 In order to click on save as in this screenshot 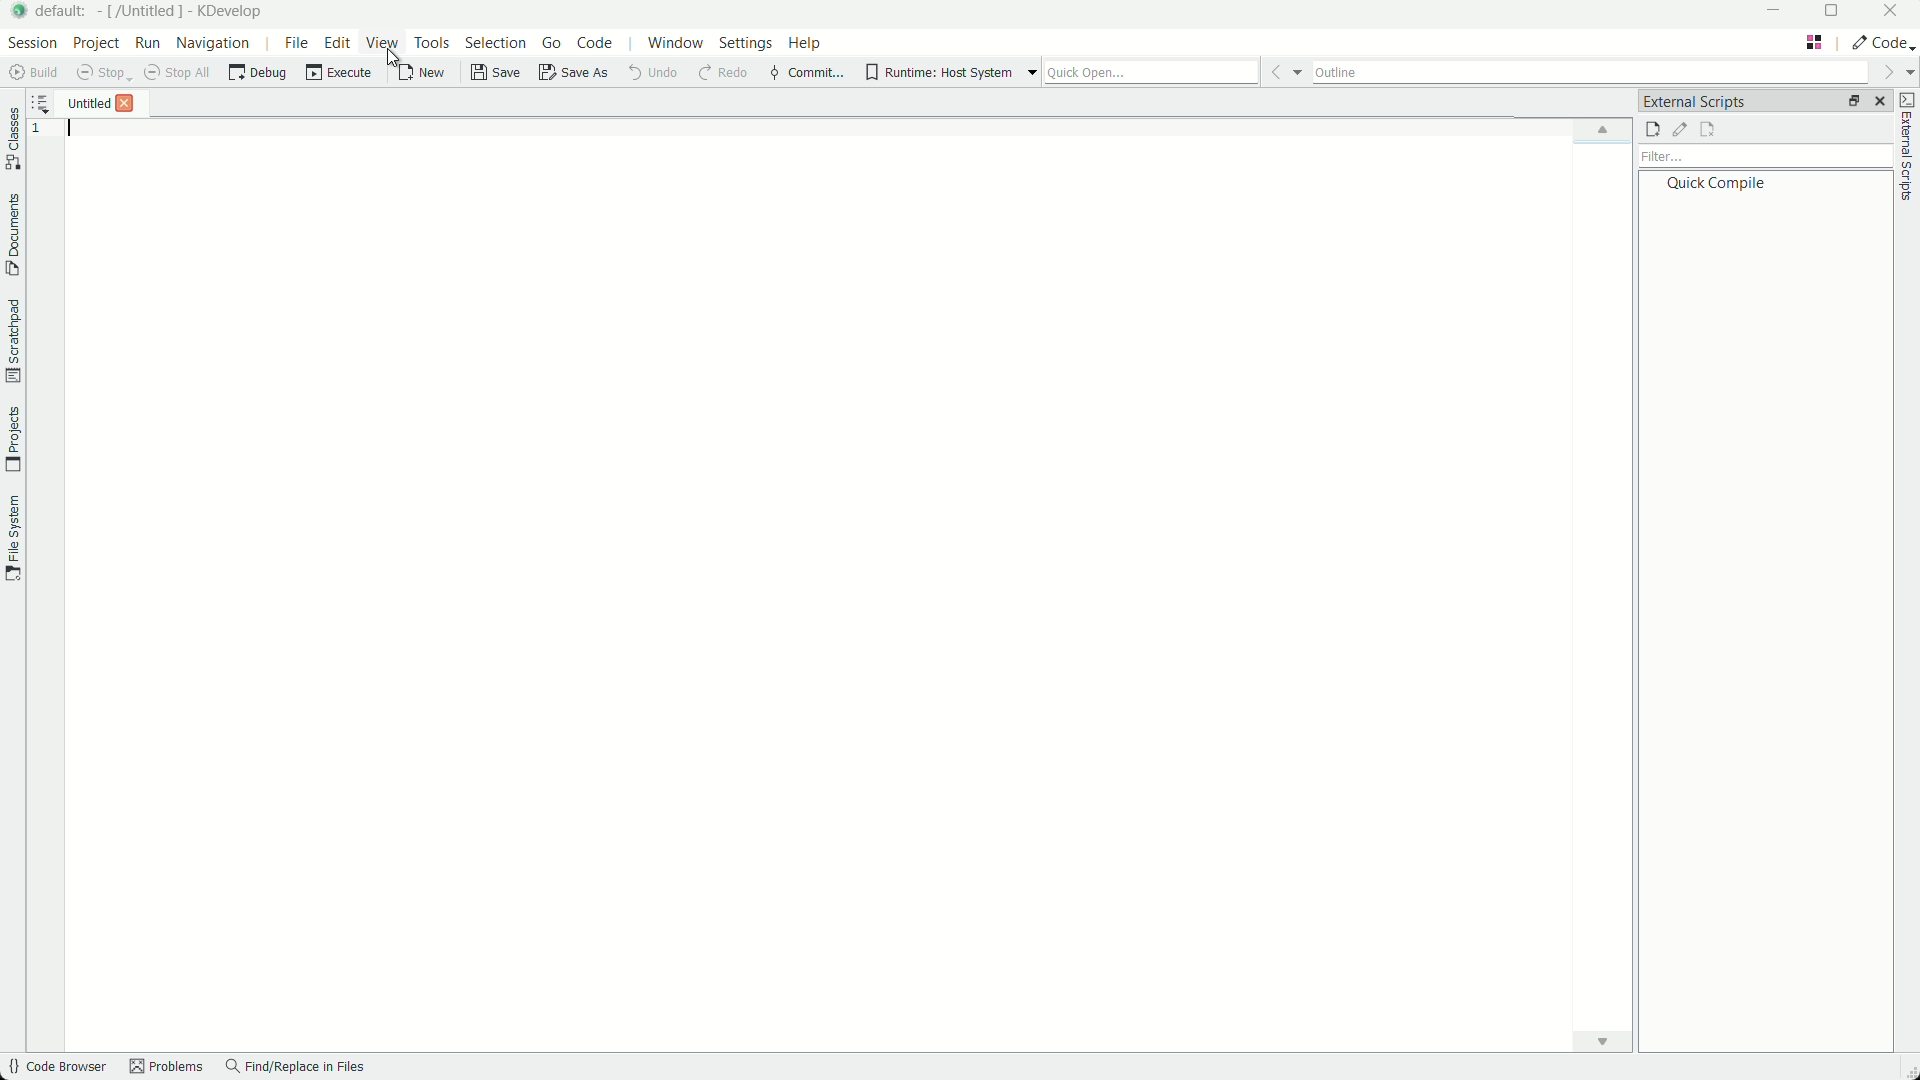, I will do `click(578, 74)`.